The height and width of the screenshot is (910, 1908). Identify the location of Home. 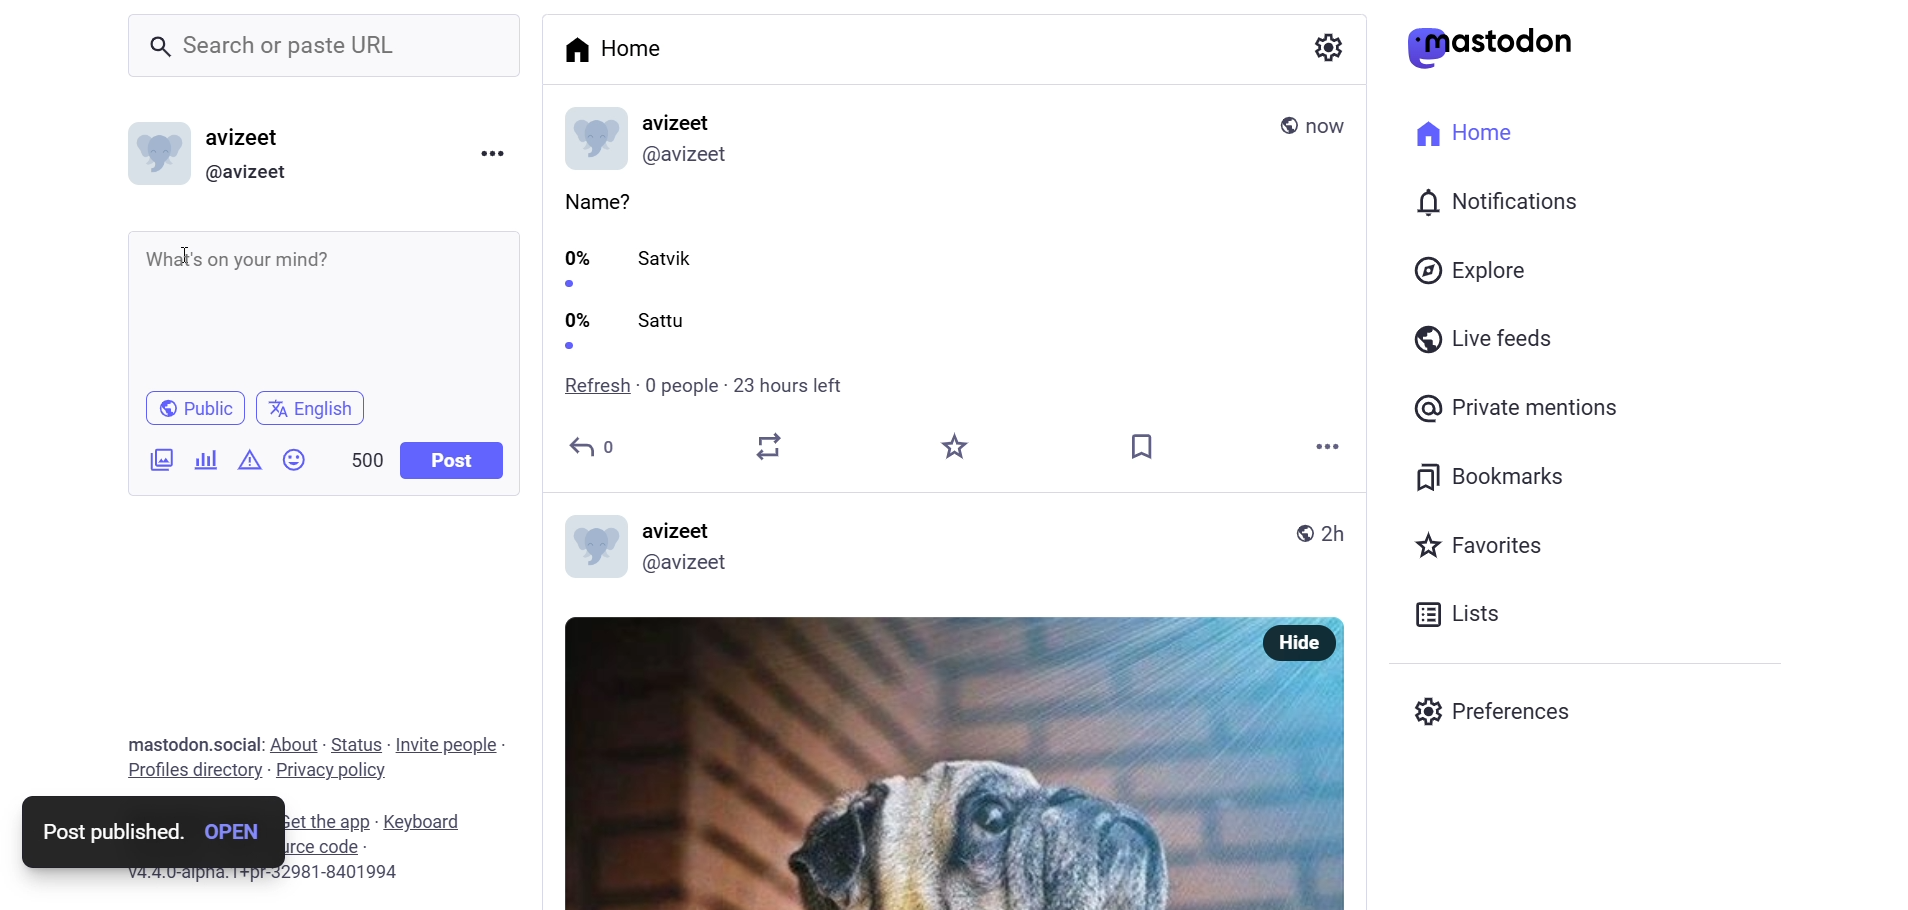
(622, 52).